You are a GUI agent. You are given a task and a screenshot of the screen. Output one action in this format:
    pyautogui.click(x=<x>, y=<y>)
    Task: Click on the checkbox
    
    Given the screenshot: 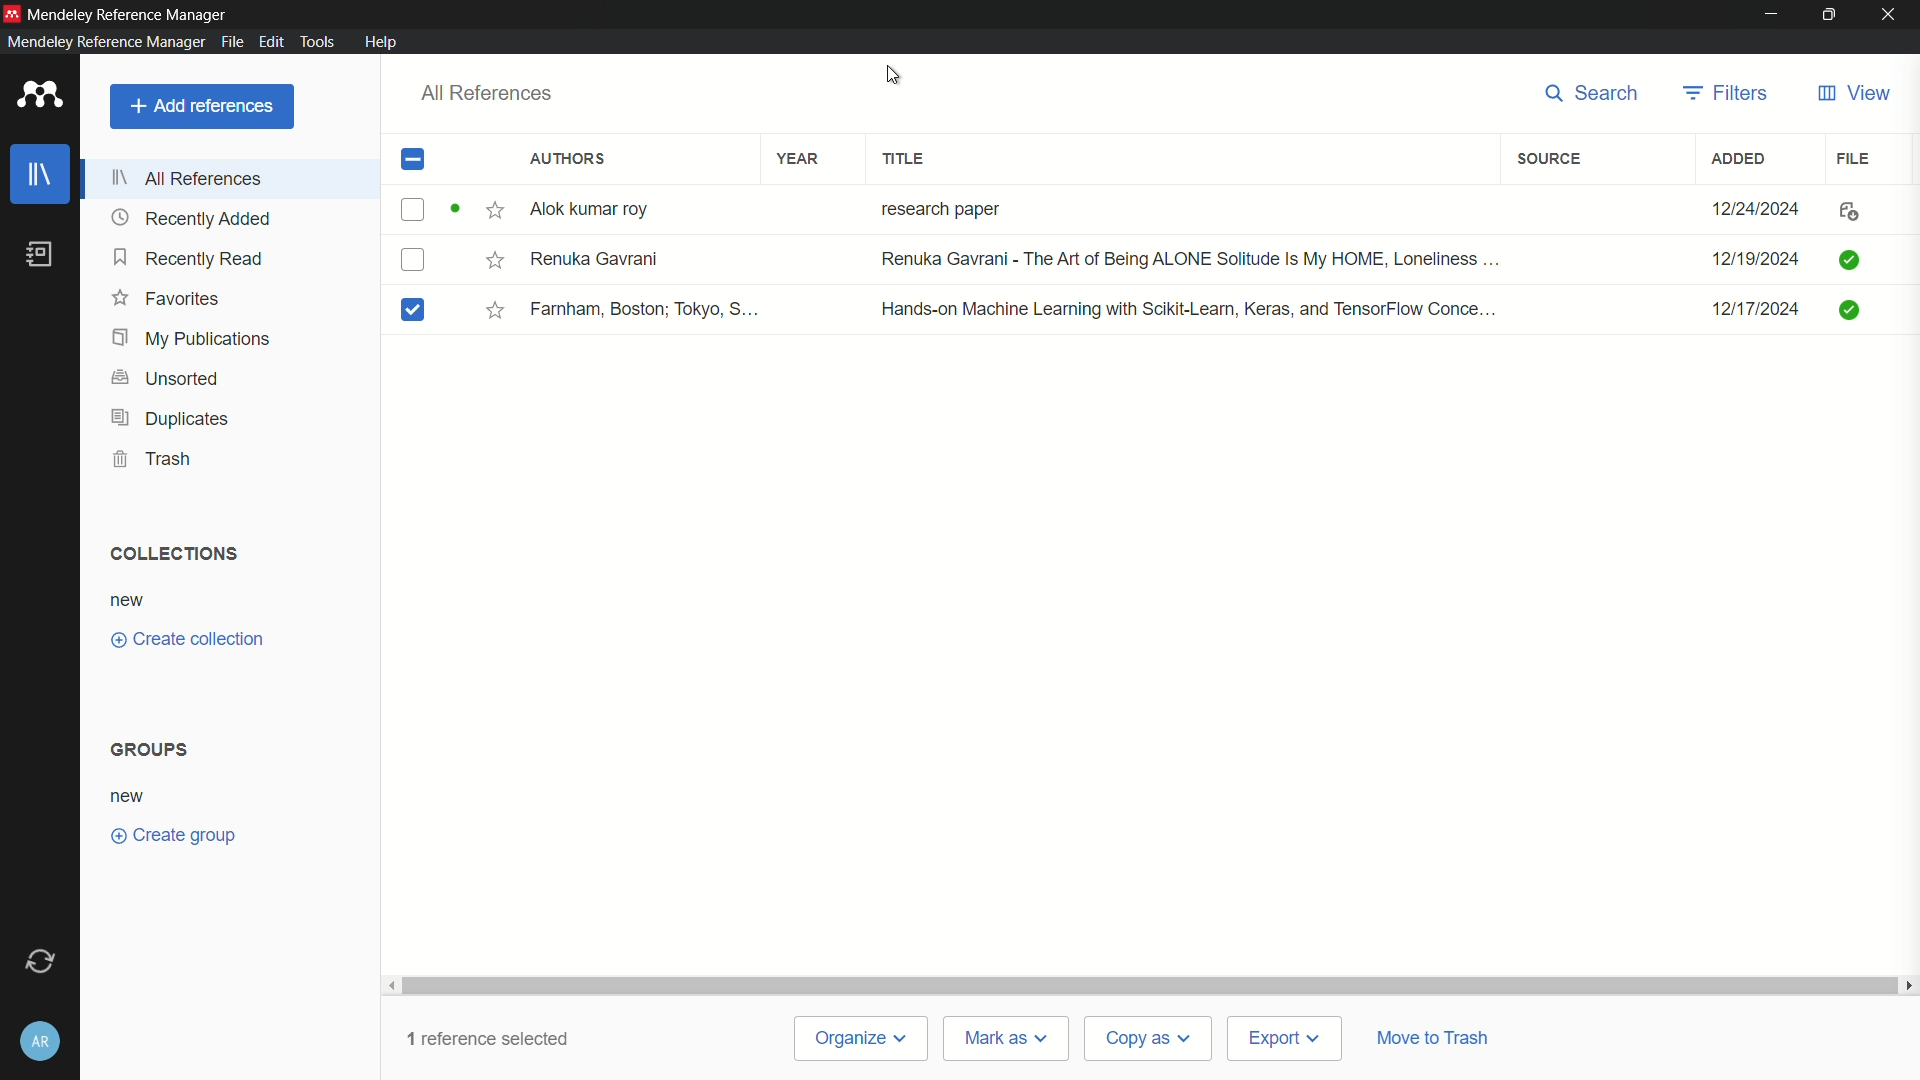 What is the action you would take?
    pyautogui.click(x=413, y=261)
    